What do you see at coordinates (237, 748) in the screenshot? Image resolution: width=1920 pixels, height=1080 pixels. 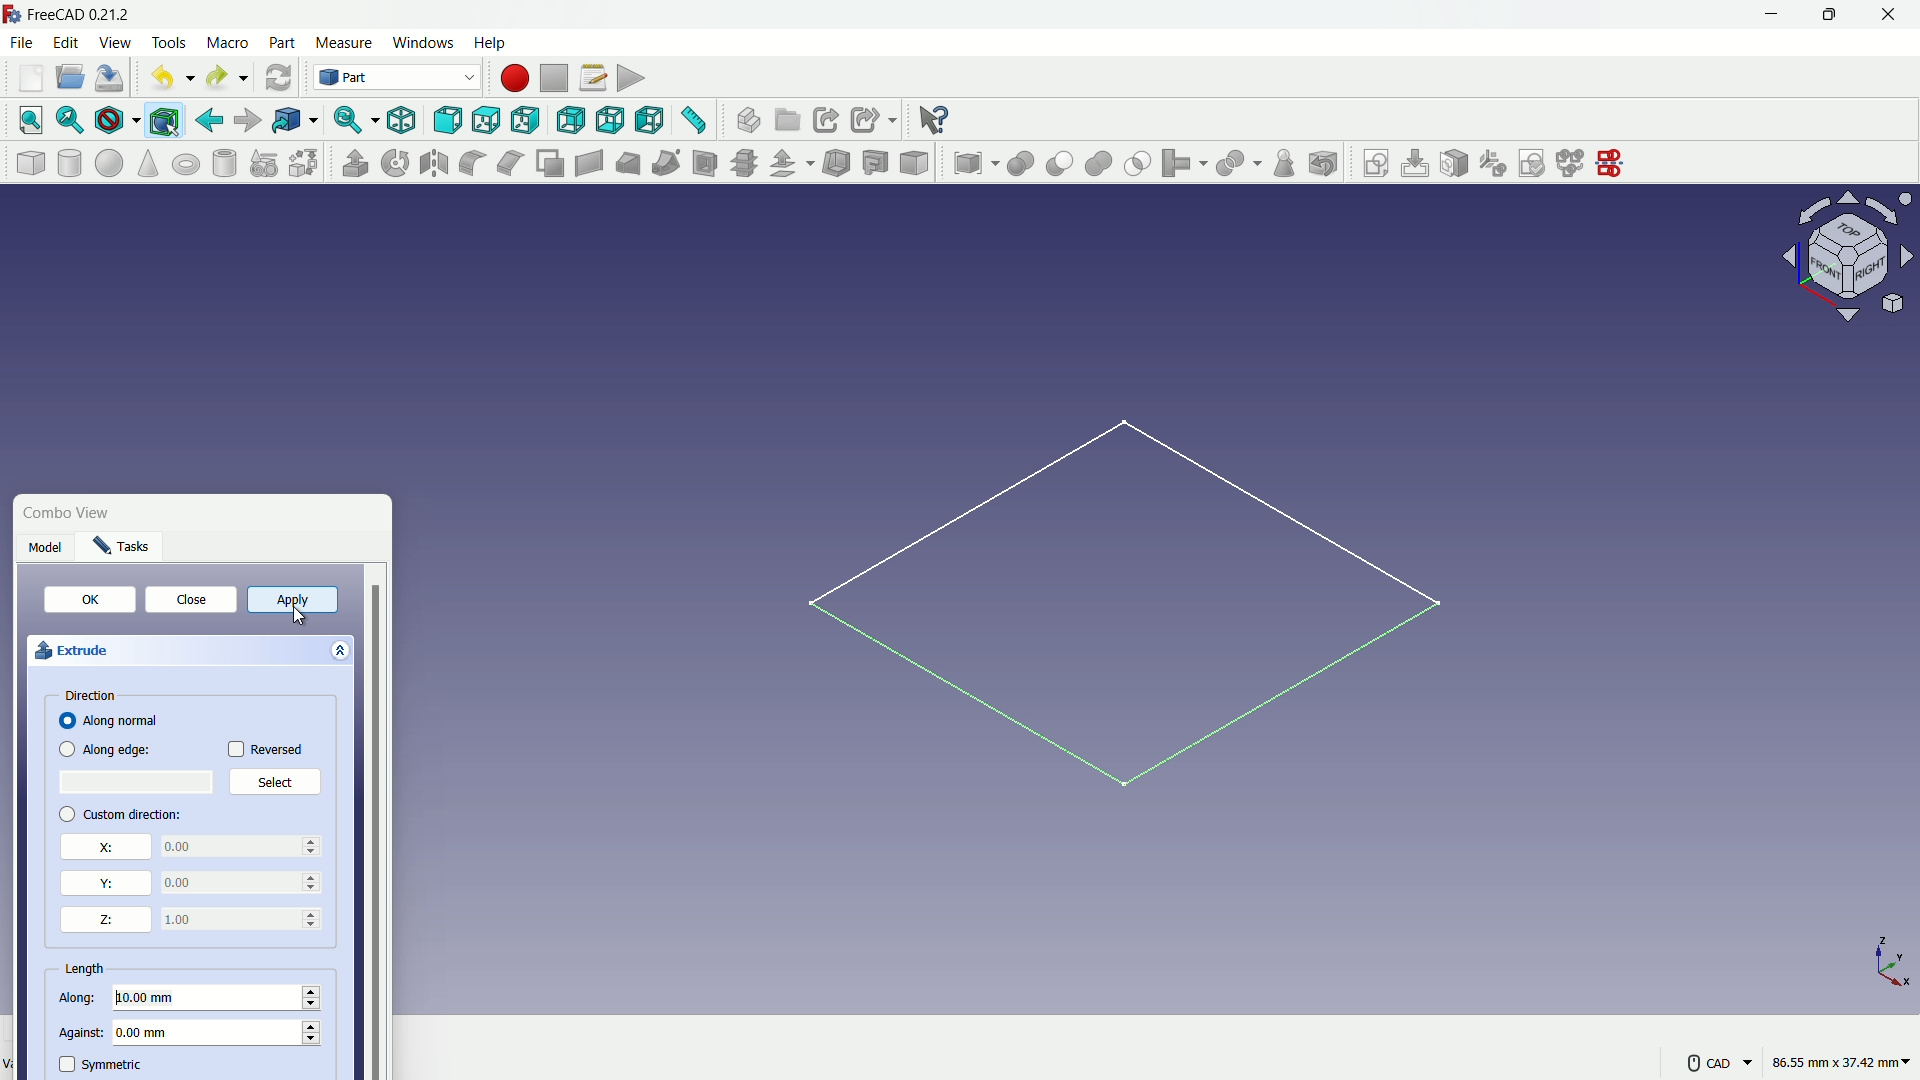 I see `checkbox` at bounding box center [237, 748].